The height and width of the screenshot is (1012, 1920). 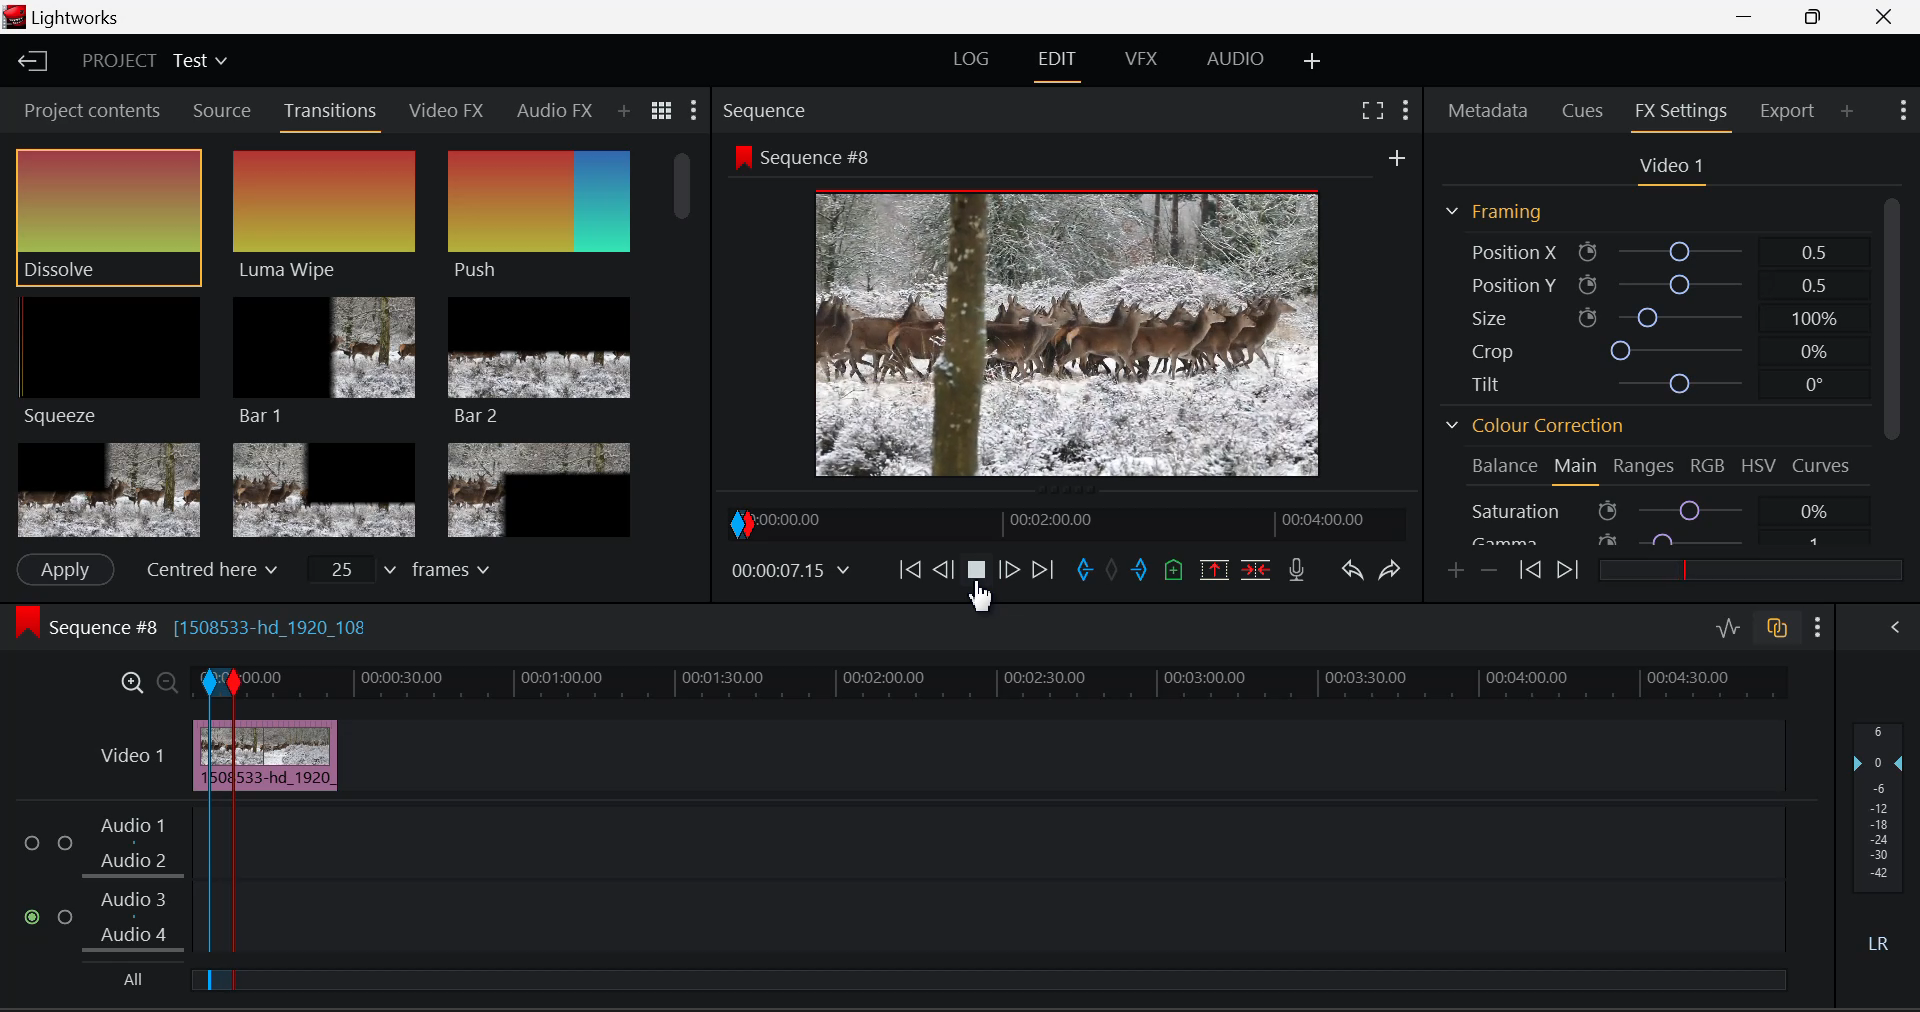 What do you see at coordinates (164, 679) in the screenshot?
I see `Timeline Zoom Out` at bounding box center [164, 679].